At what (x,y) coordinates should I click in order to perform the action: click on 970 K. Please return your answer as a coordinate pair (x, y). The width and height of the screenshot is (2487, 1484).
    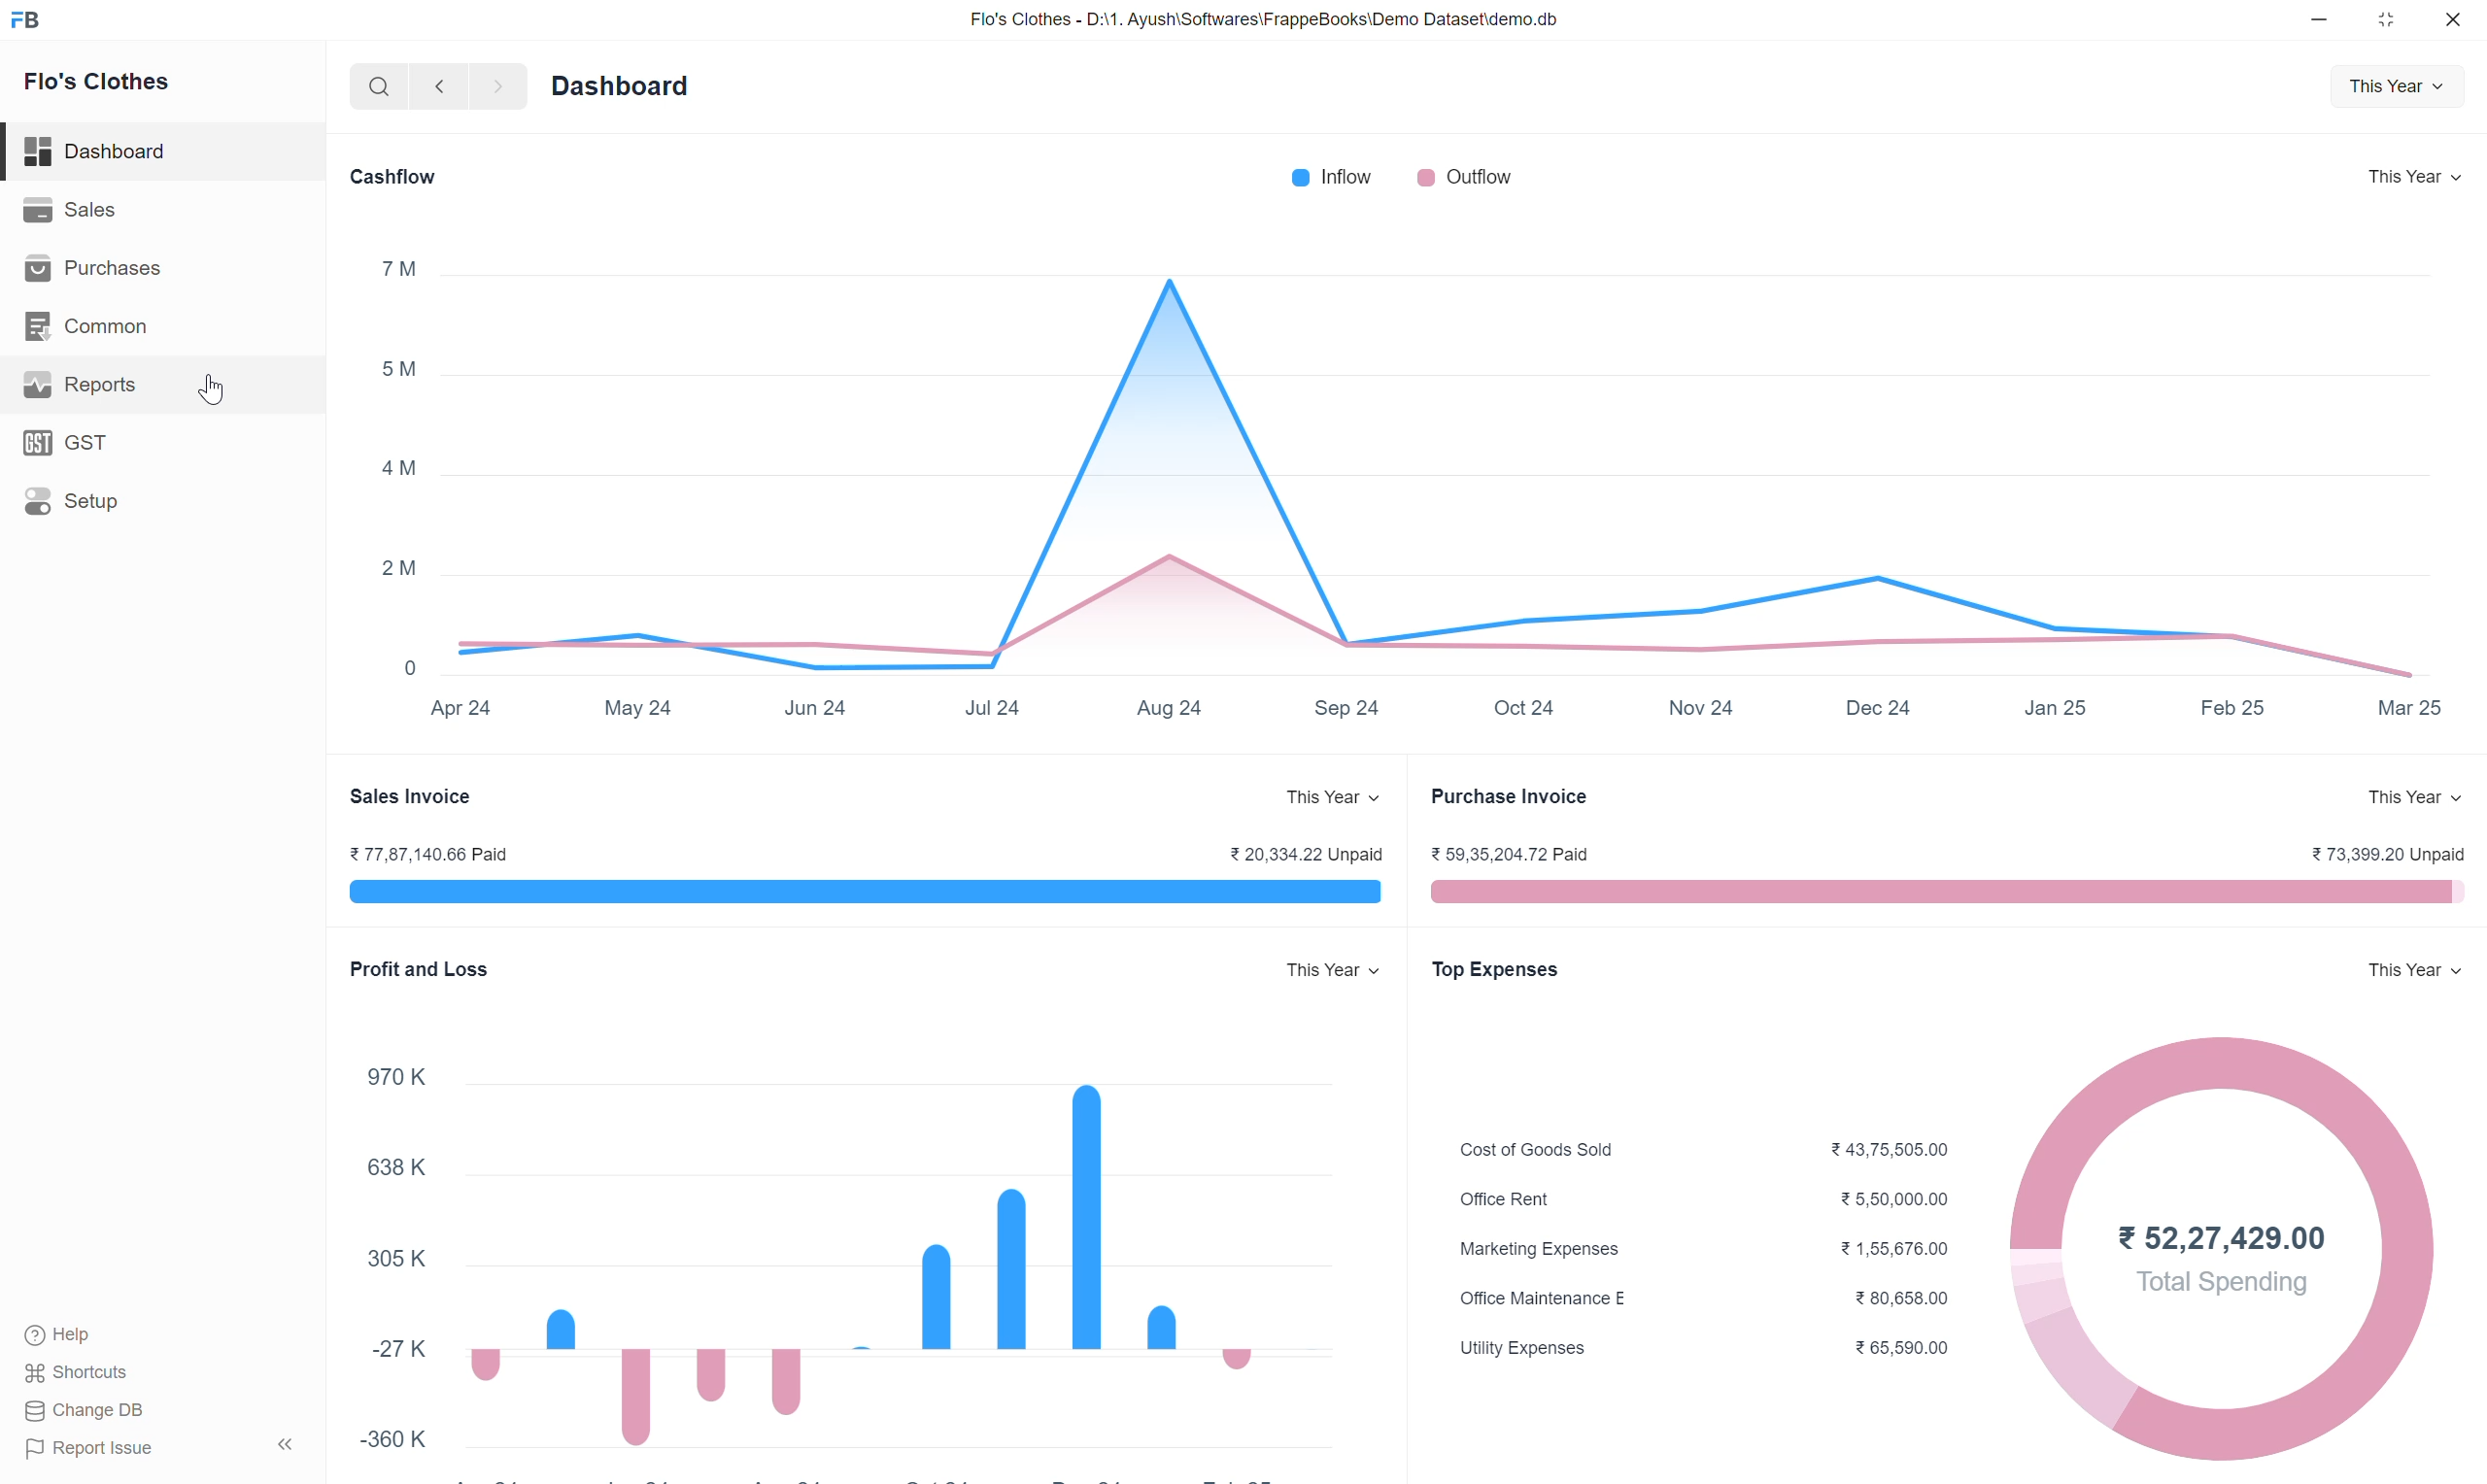
    Looking at the image, I should click on (393, 1071).